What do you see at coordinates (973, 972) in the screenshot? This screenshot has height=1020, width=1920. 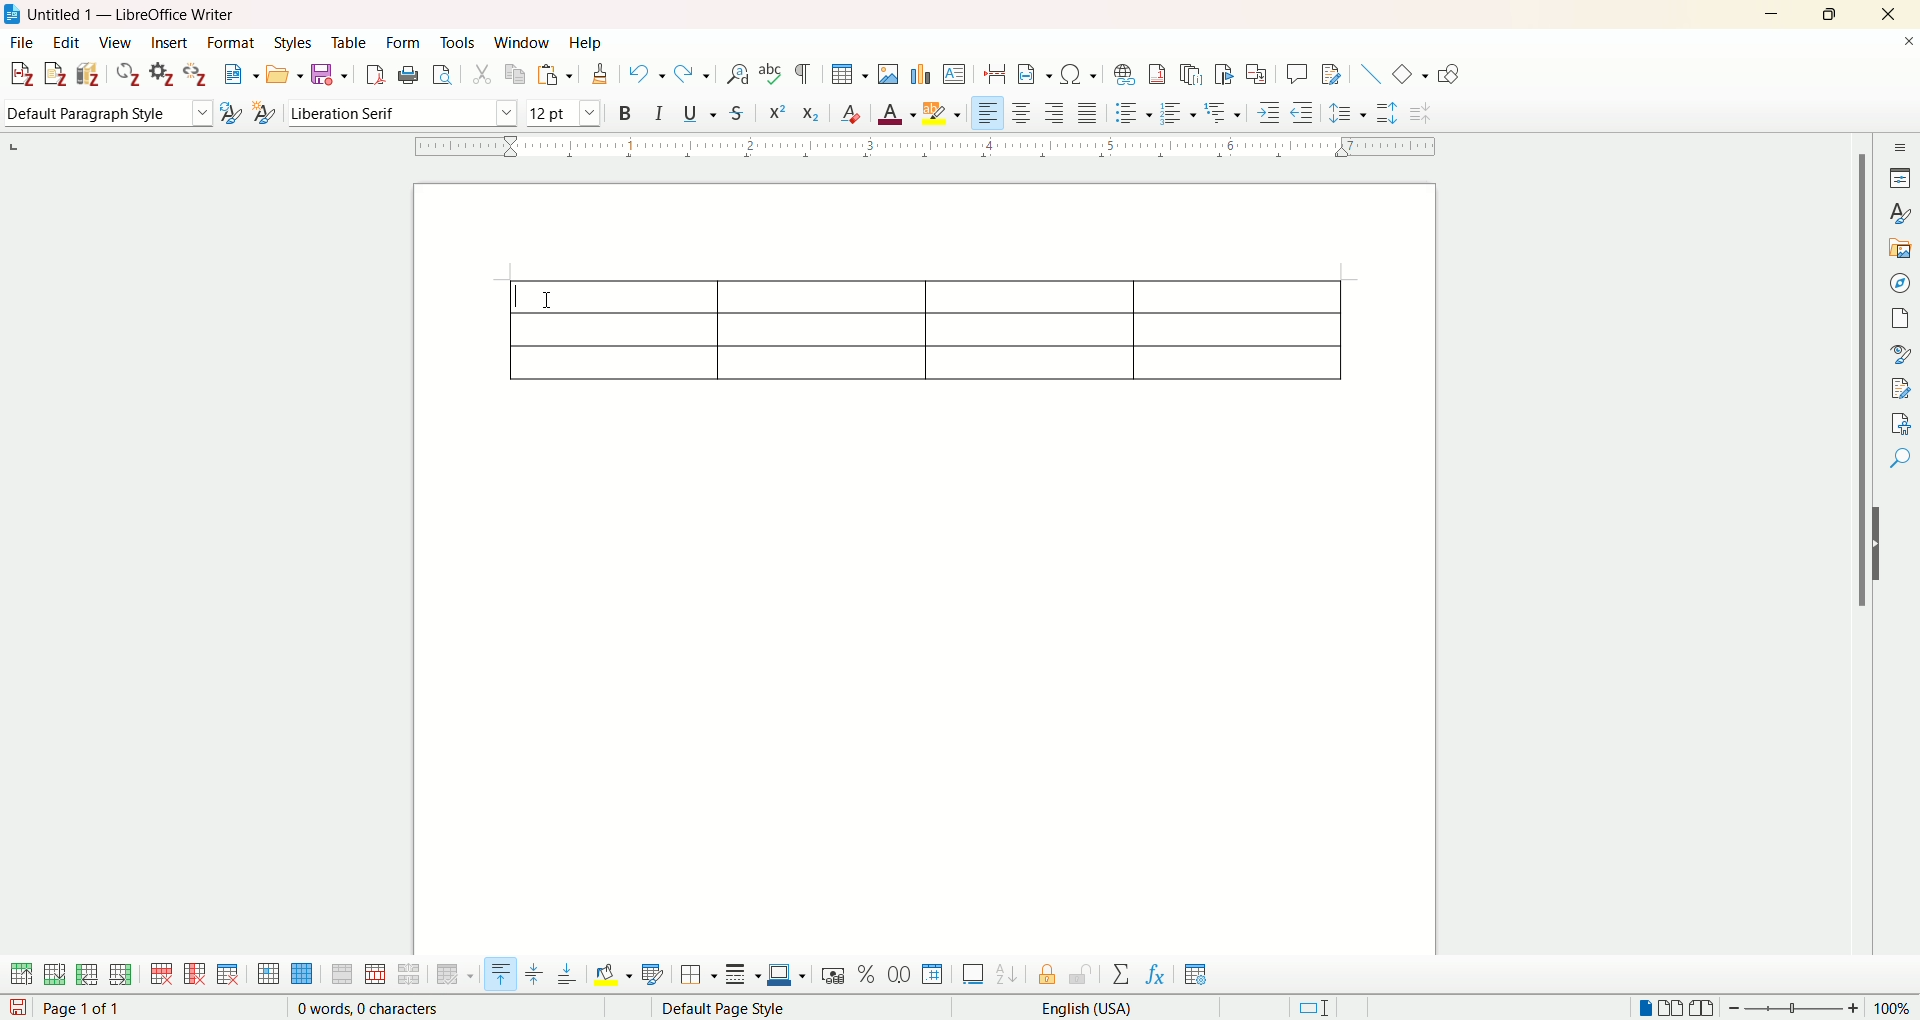 I see `insert caption` at bounding box center [973, 972].